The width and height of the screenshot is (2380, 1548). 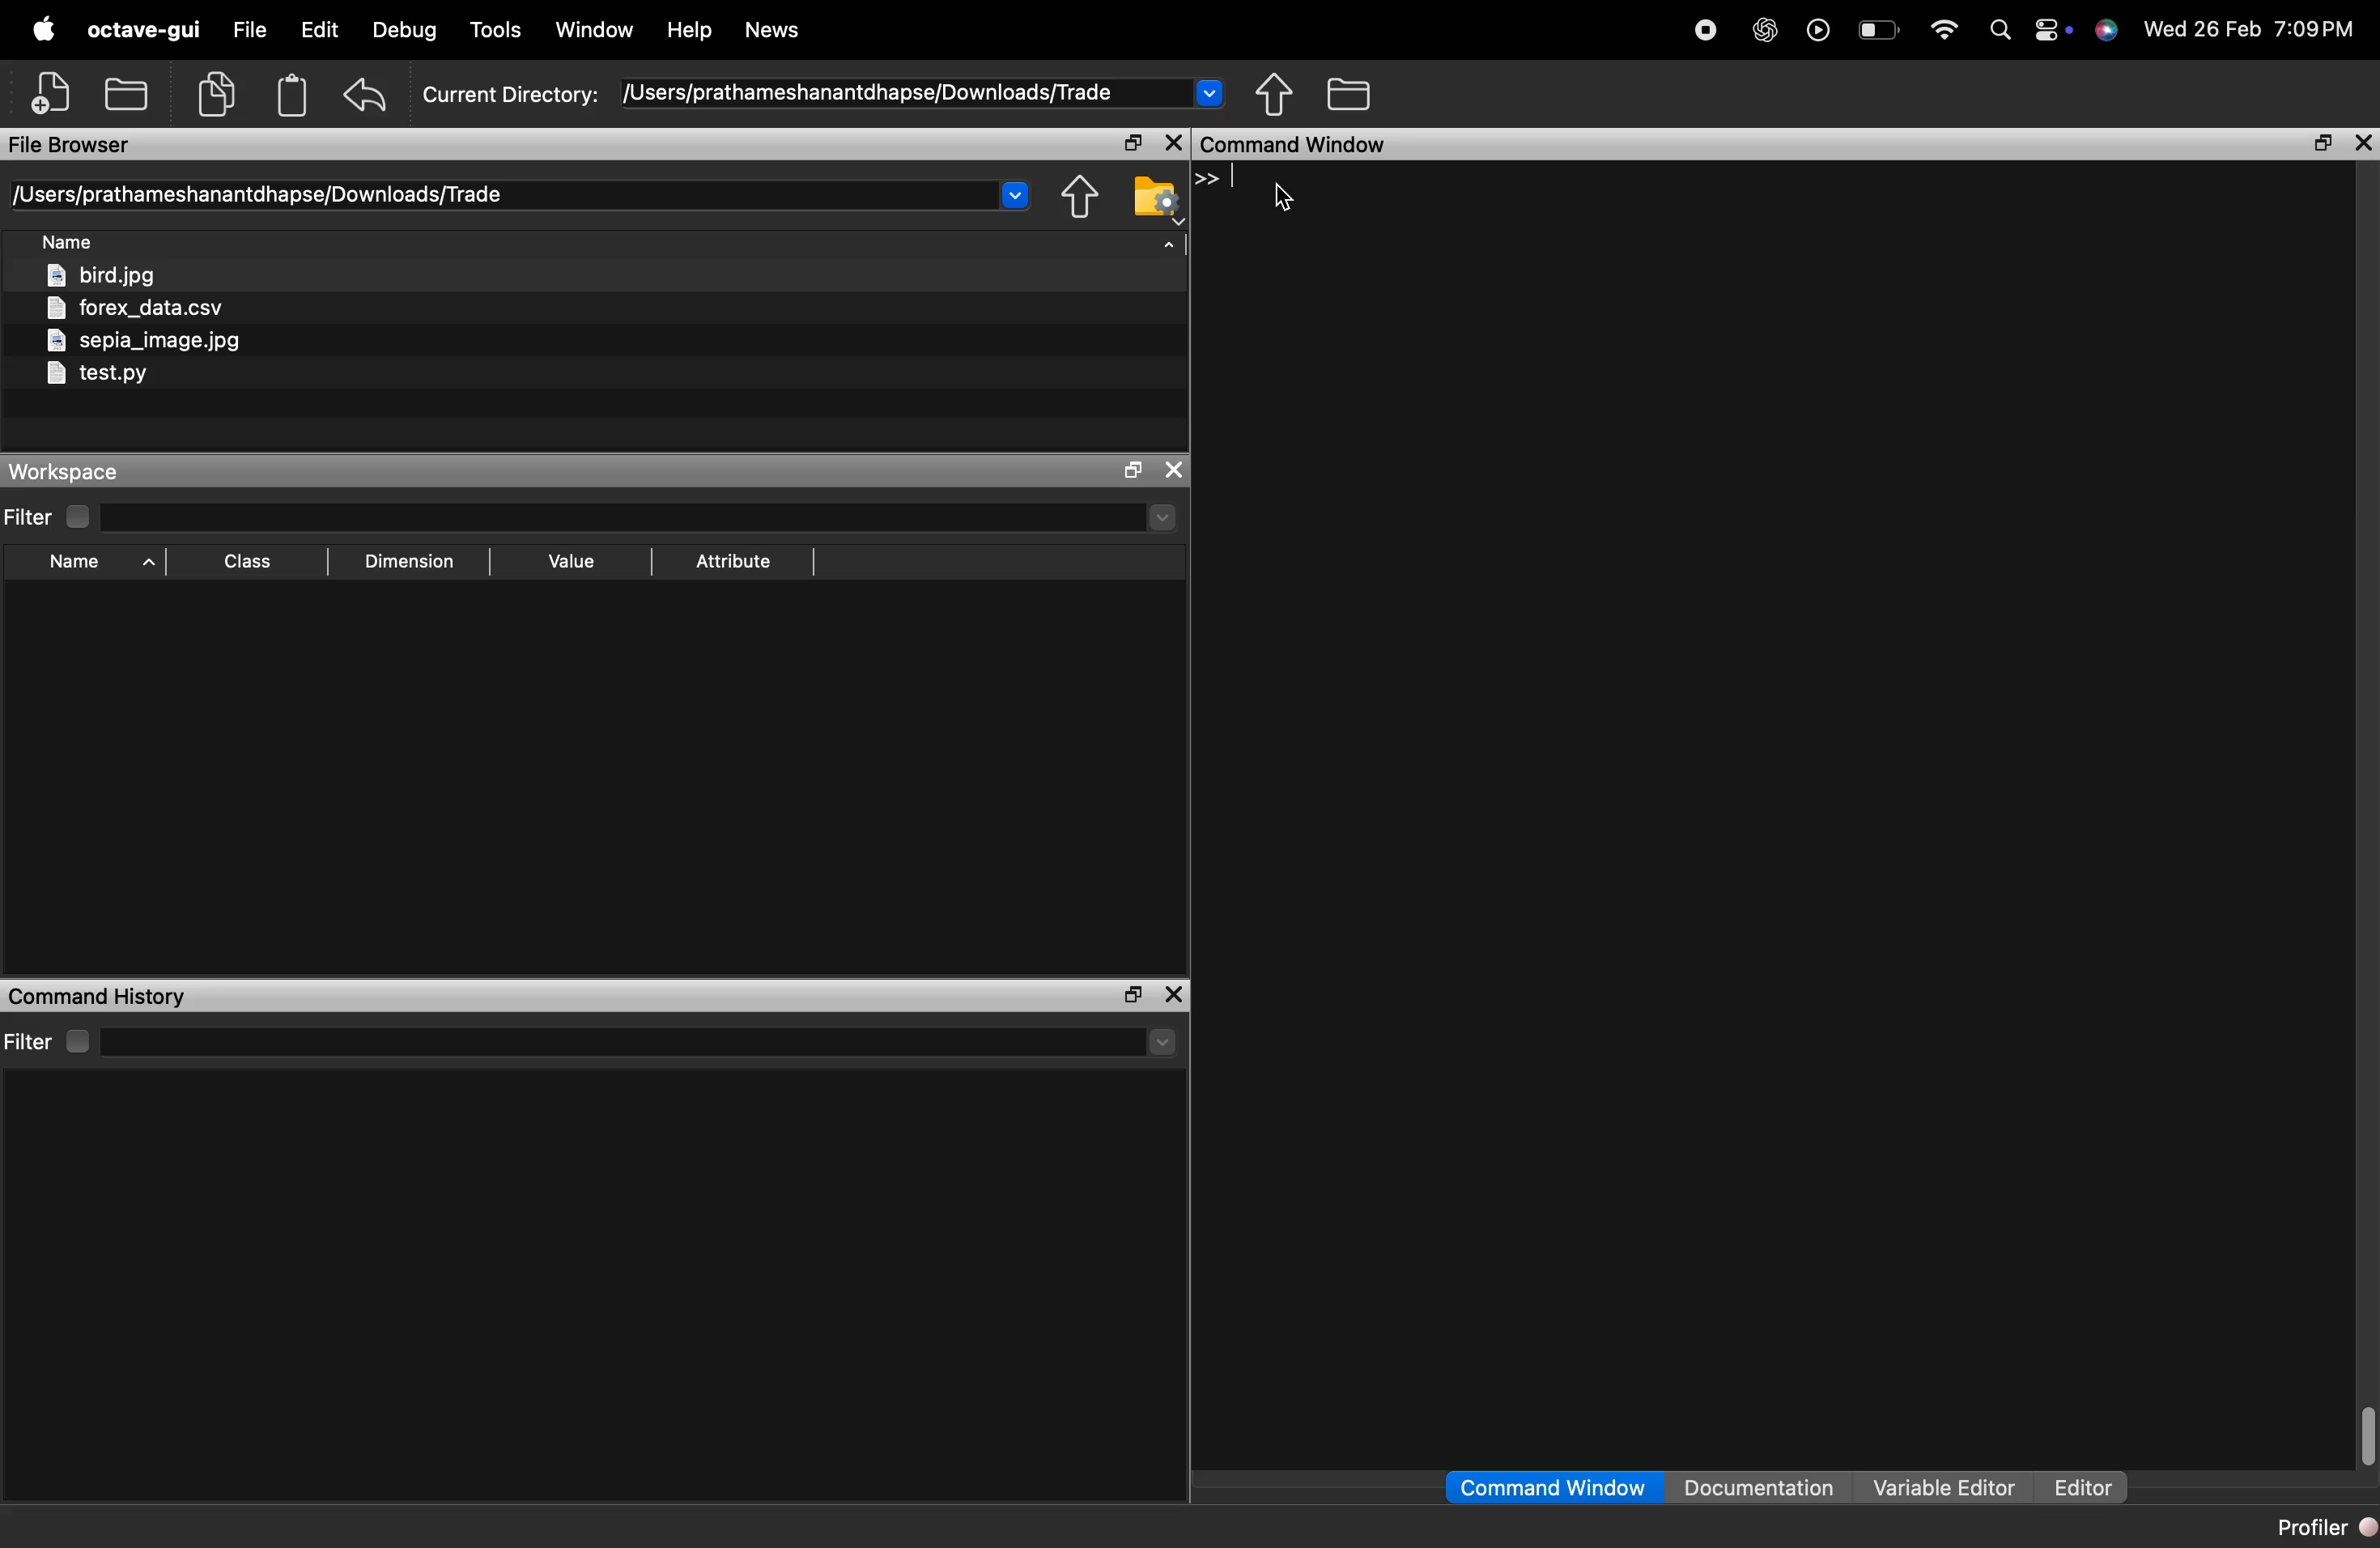 What do you see at coordinates (1081, 198) in the screenshot?
I see `one directory up` at bounding box center [1081, 198].